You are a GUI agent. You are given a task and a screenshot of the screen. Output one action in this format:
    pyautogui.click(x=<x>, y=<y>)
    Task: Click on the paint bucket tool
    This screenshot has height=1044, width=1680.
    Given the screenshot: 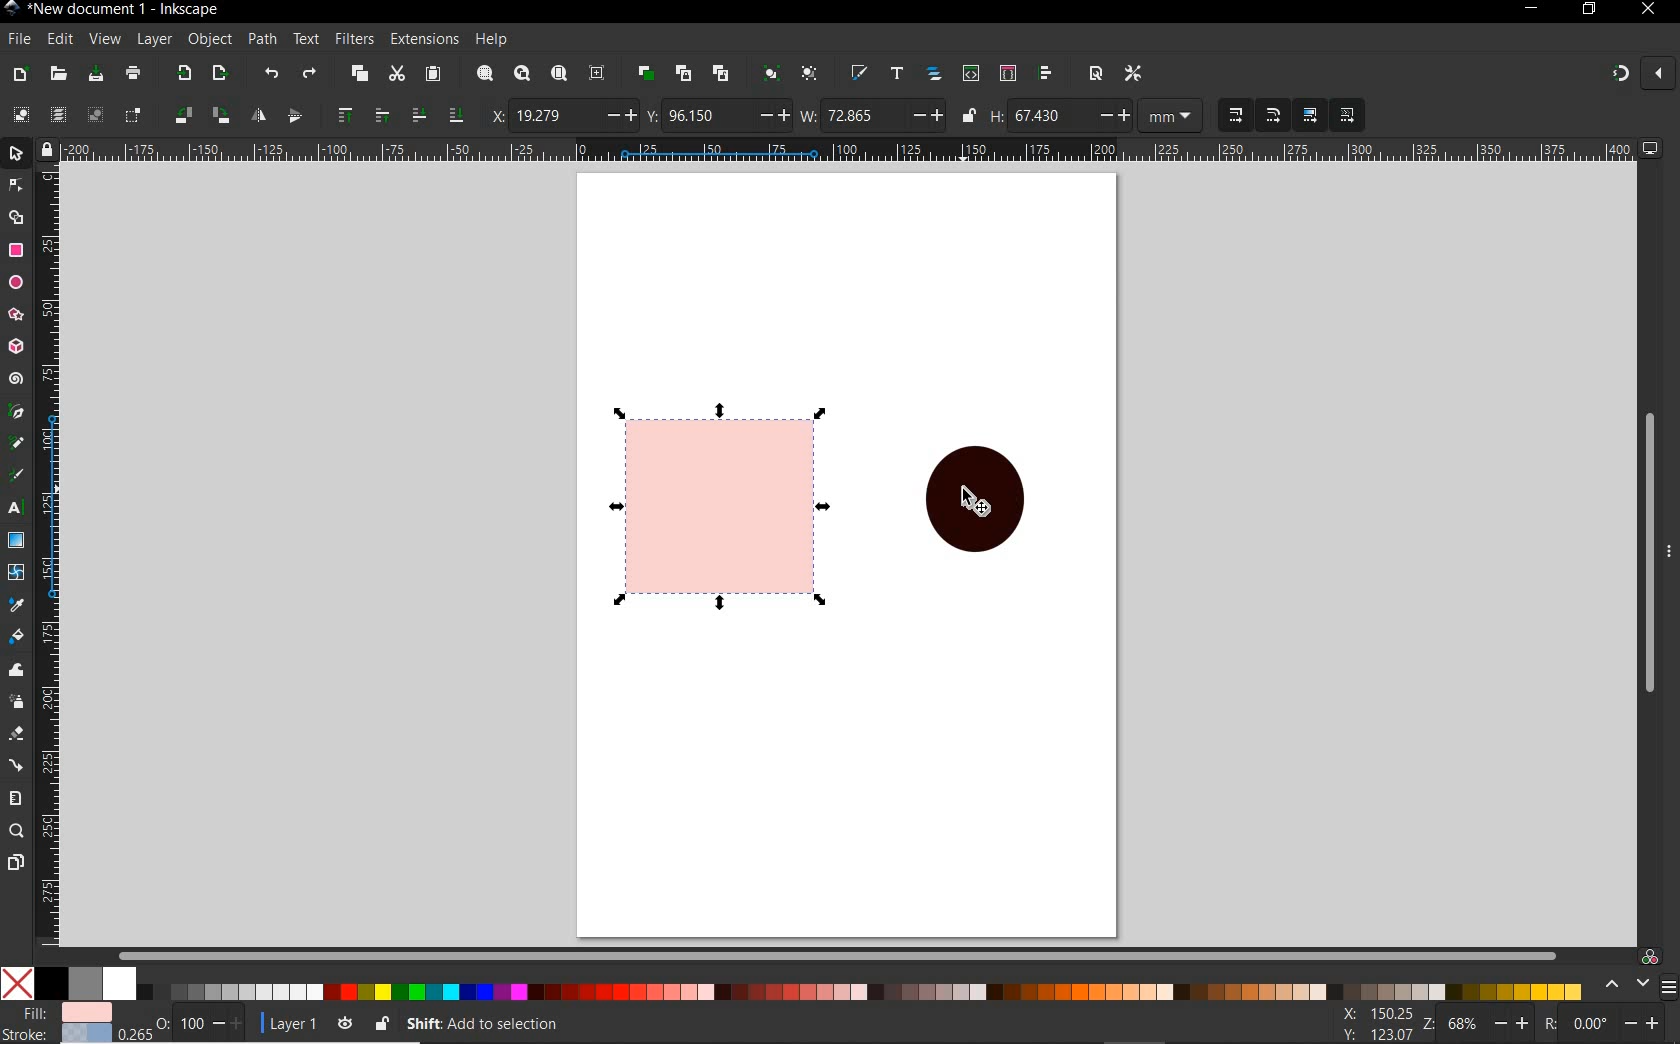 What is the action you would take?
    pyautogui.click(x=16, y=635)
    